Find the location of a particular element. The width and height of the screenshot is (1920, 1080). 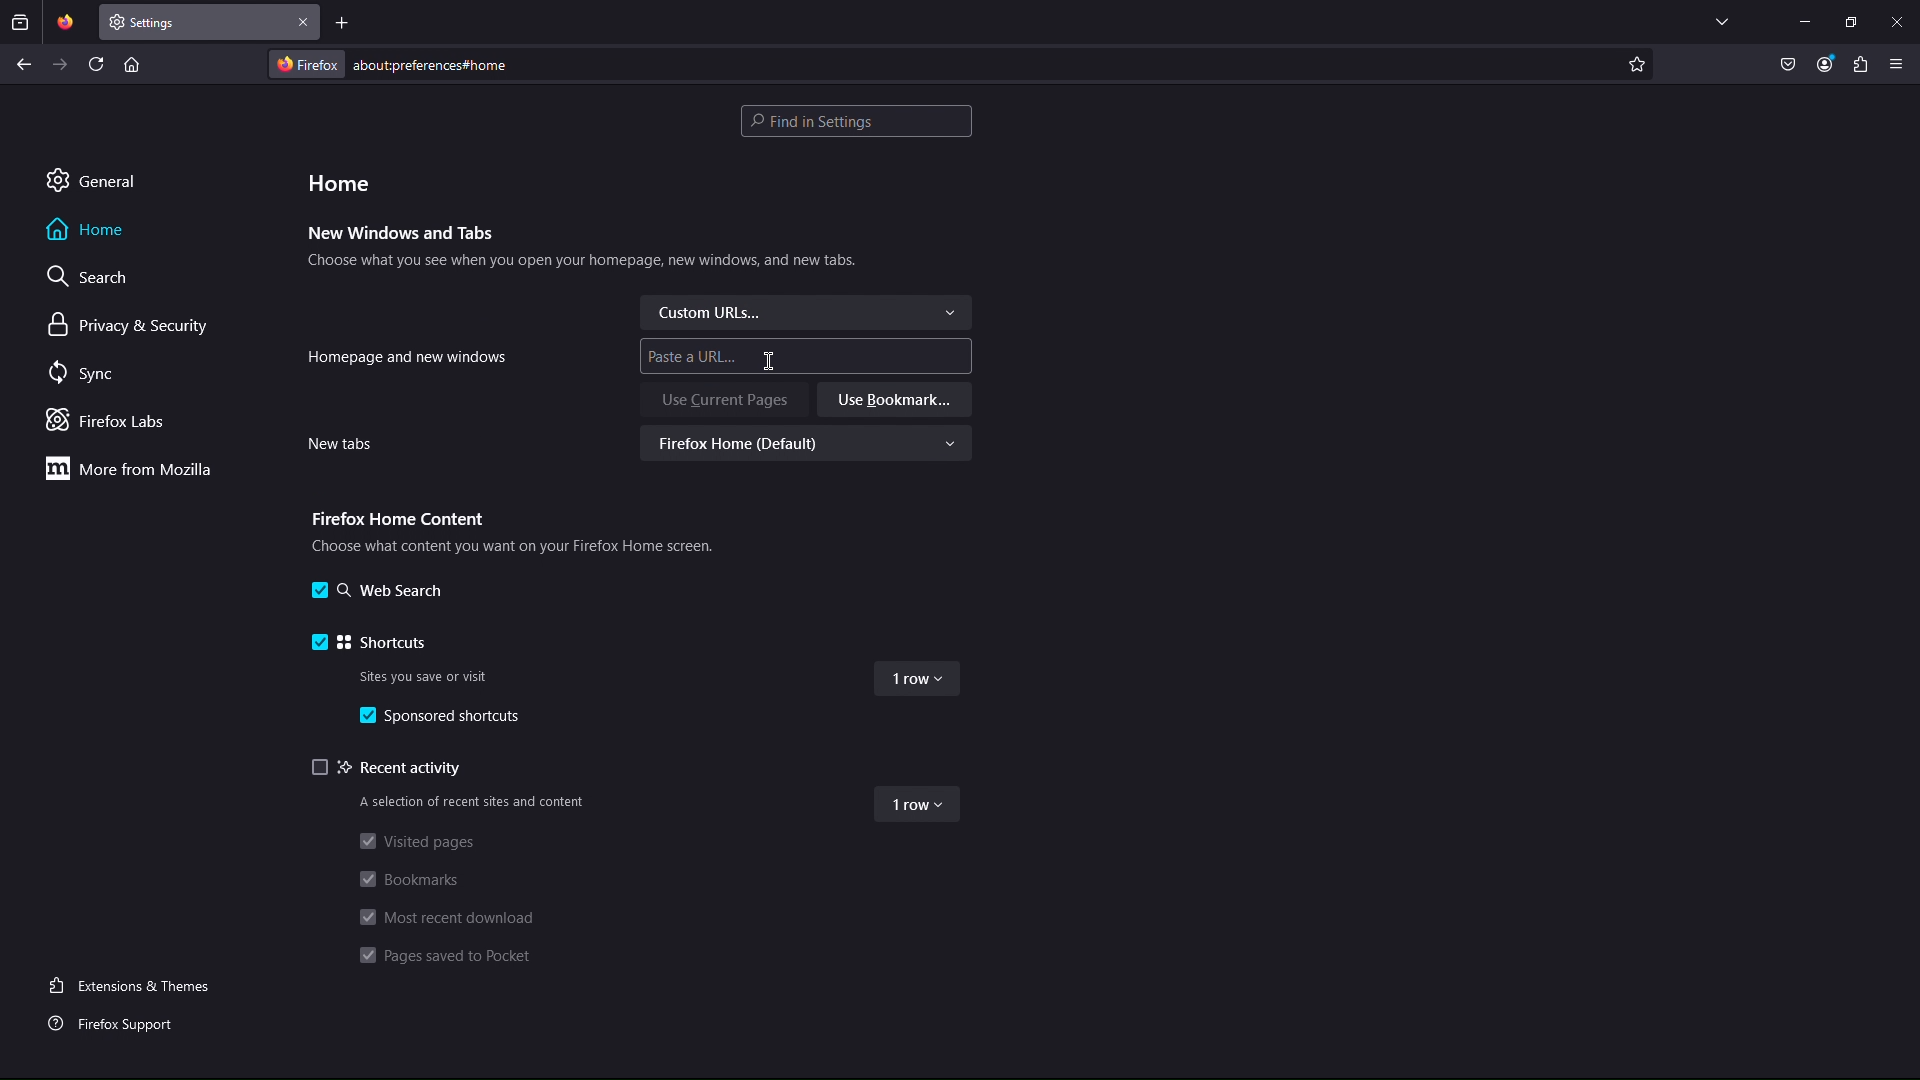

Extensions and Themes is located at coordinates (137, 984).